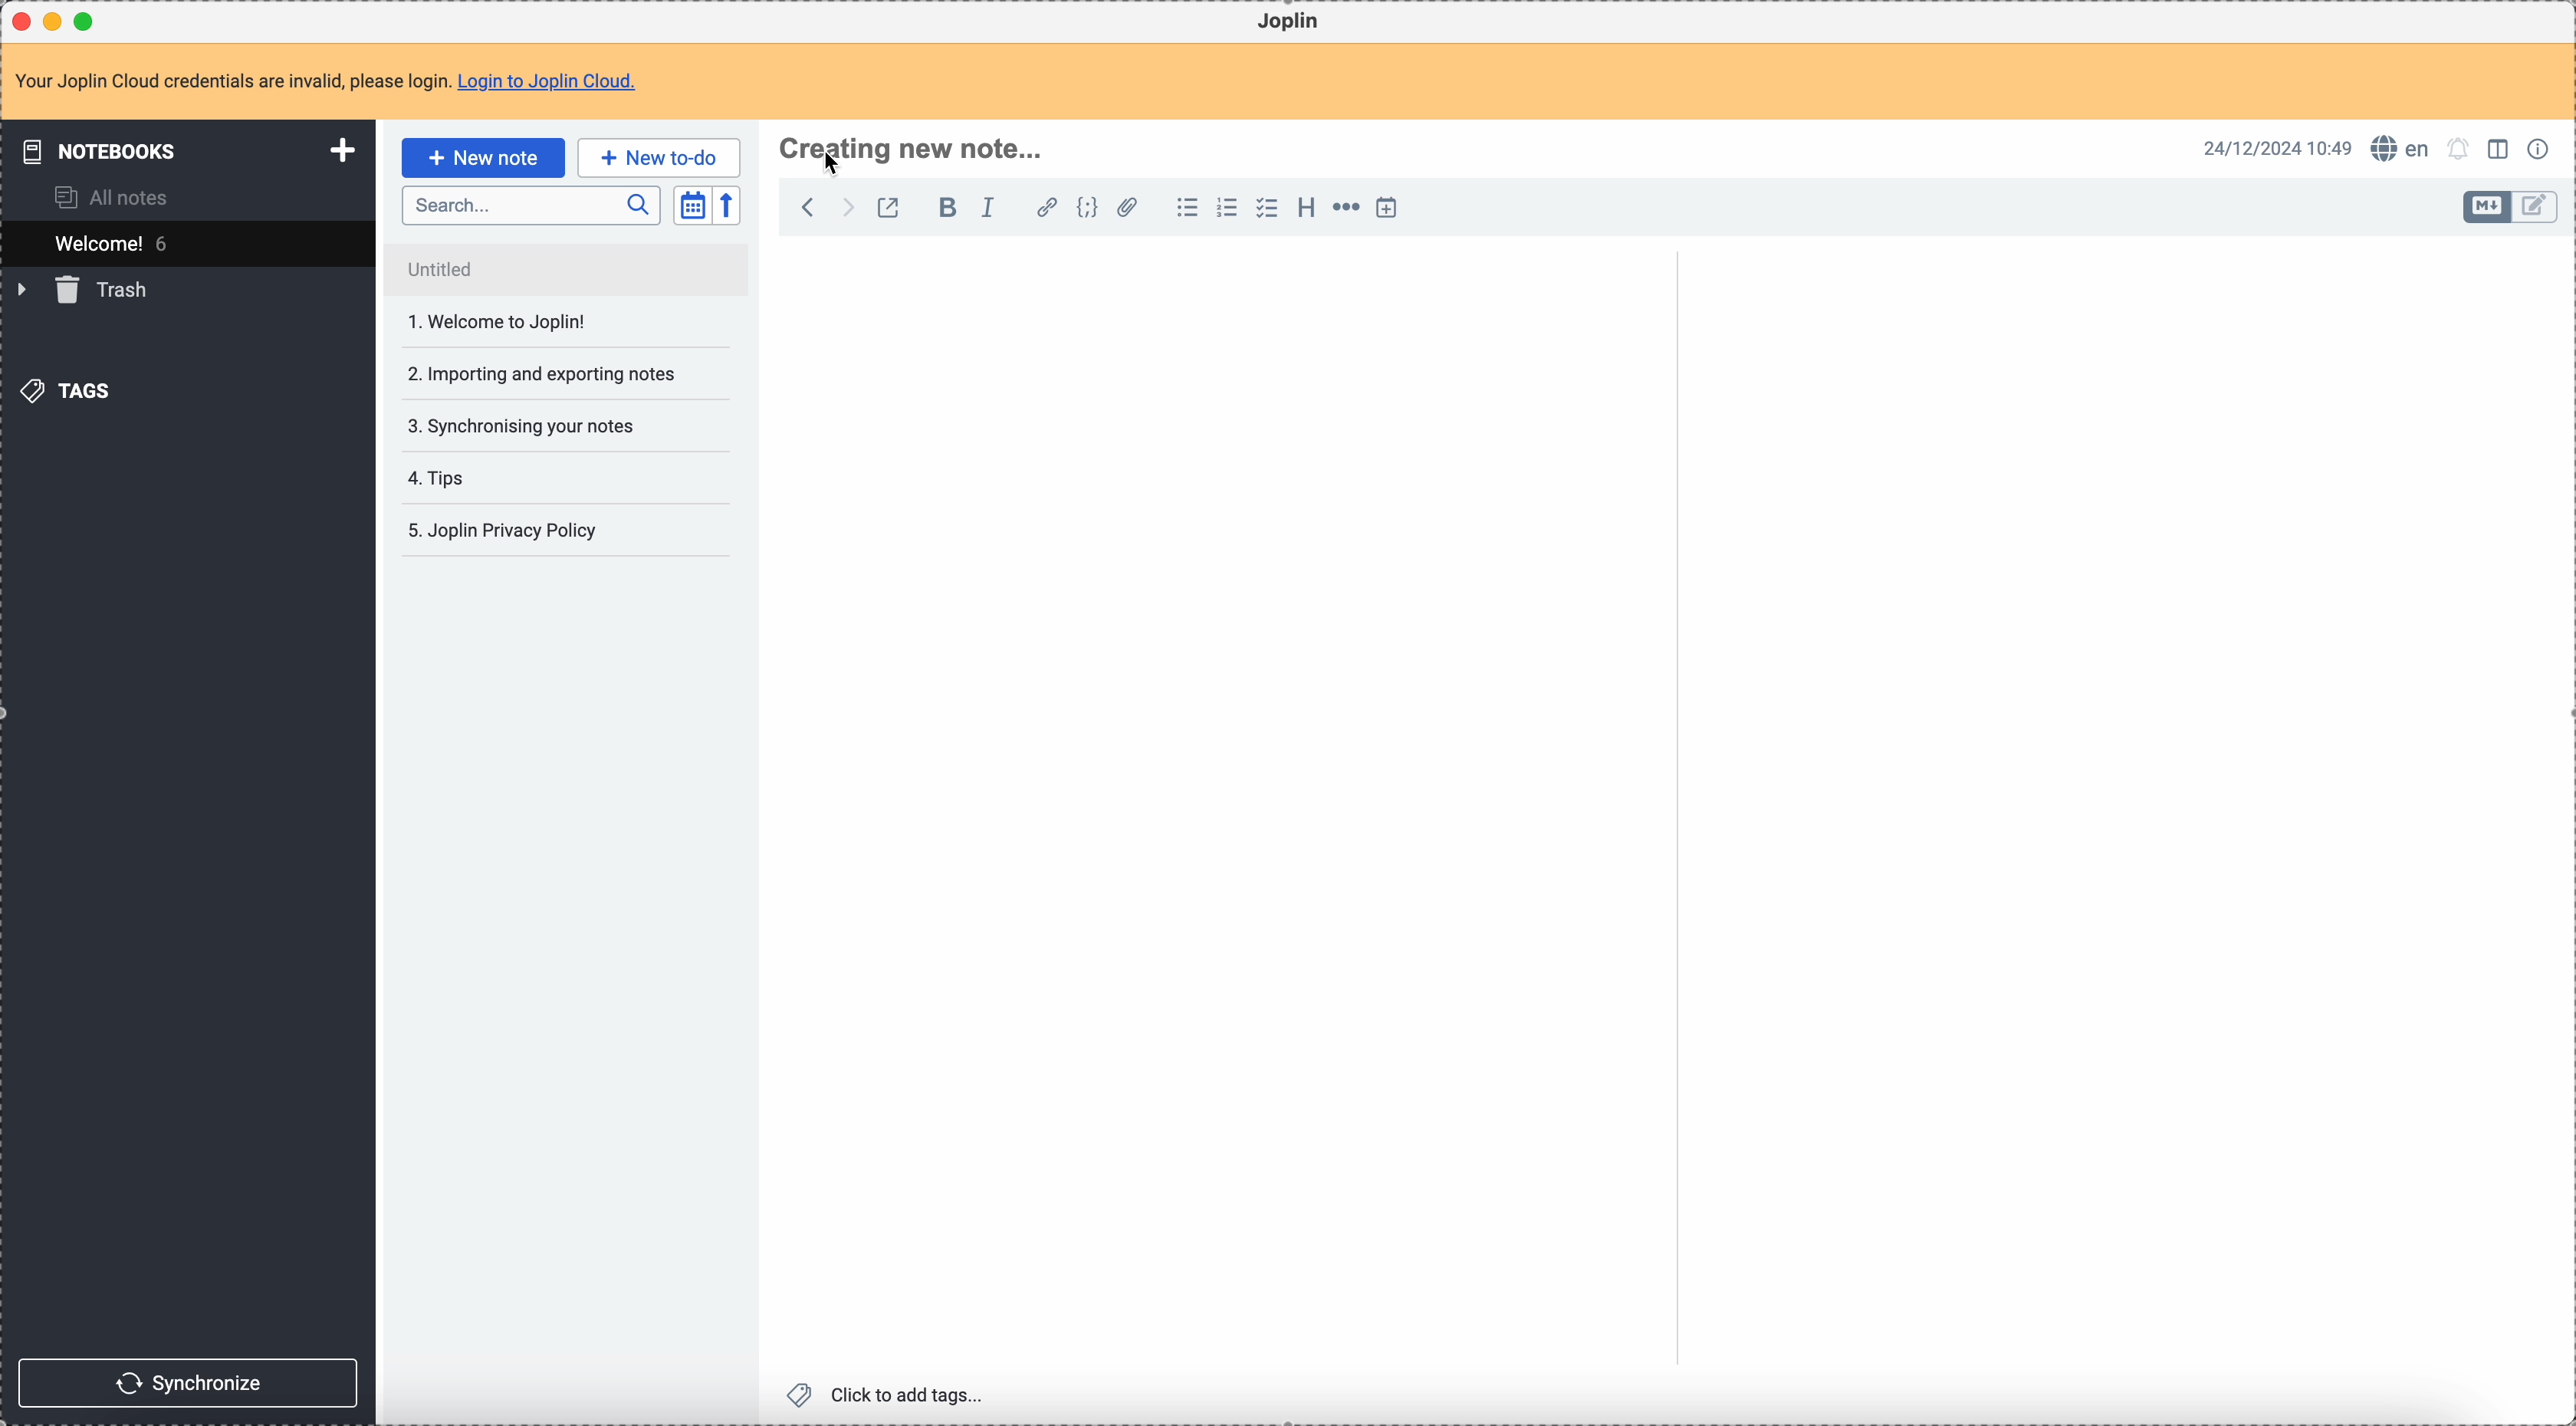 The width and height of the screenshot is (2576, 1426). I want to click on Welcome to joplin, so click(544, 326).